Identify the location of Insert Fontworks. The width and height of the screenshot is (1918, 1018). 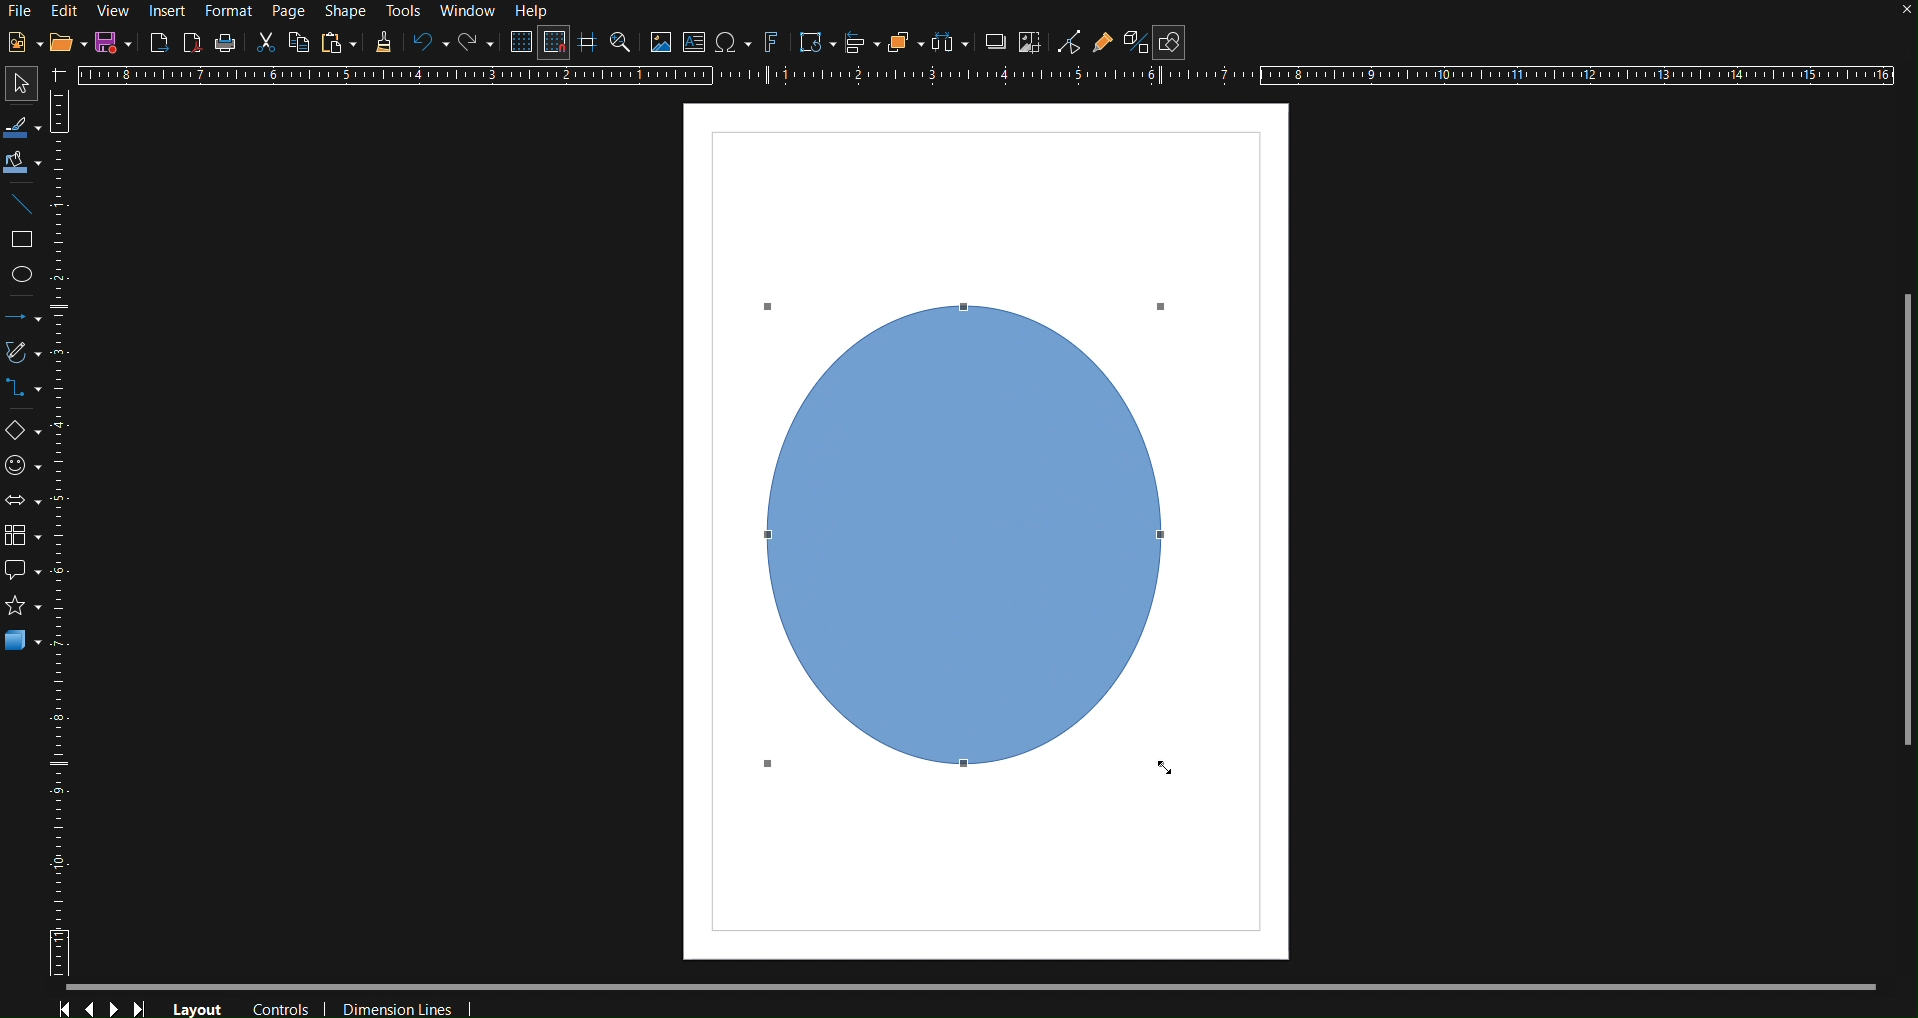
(771, 44).